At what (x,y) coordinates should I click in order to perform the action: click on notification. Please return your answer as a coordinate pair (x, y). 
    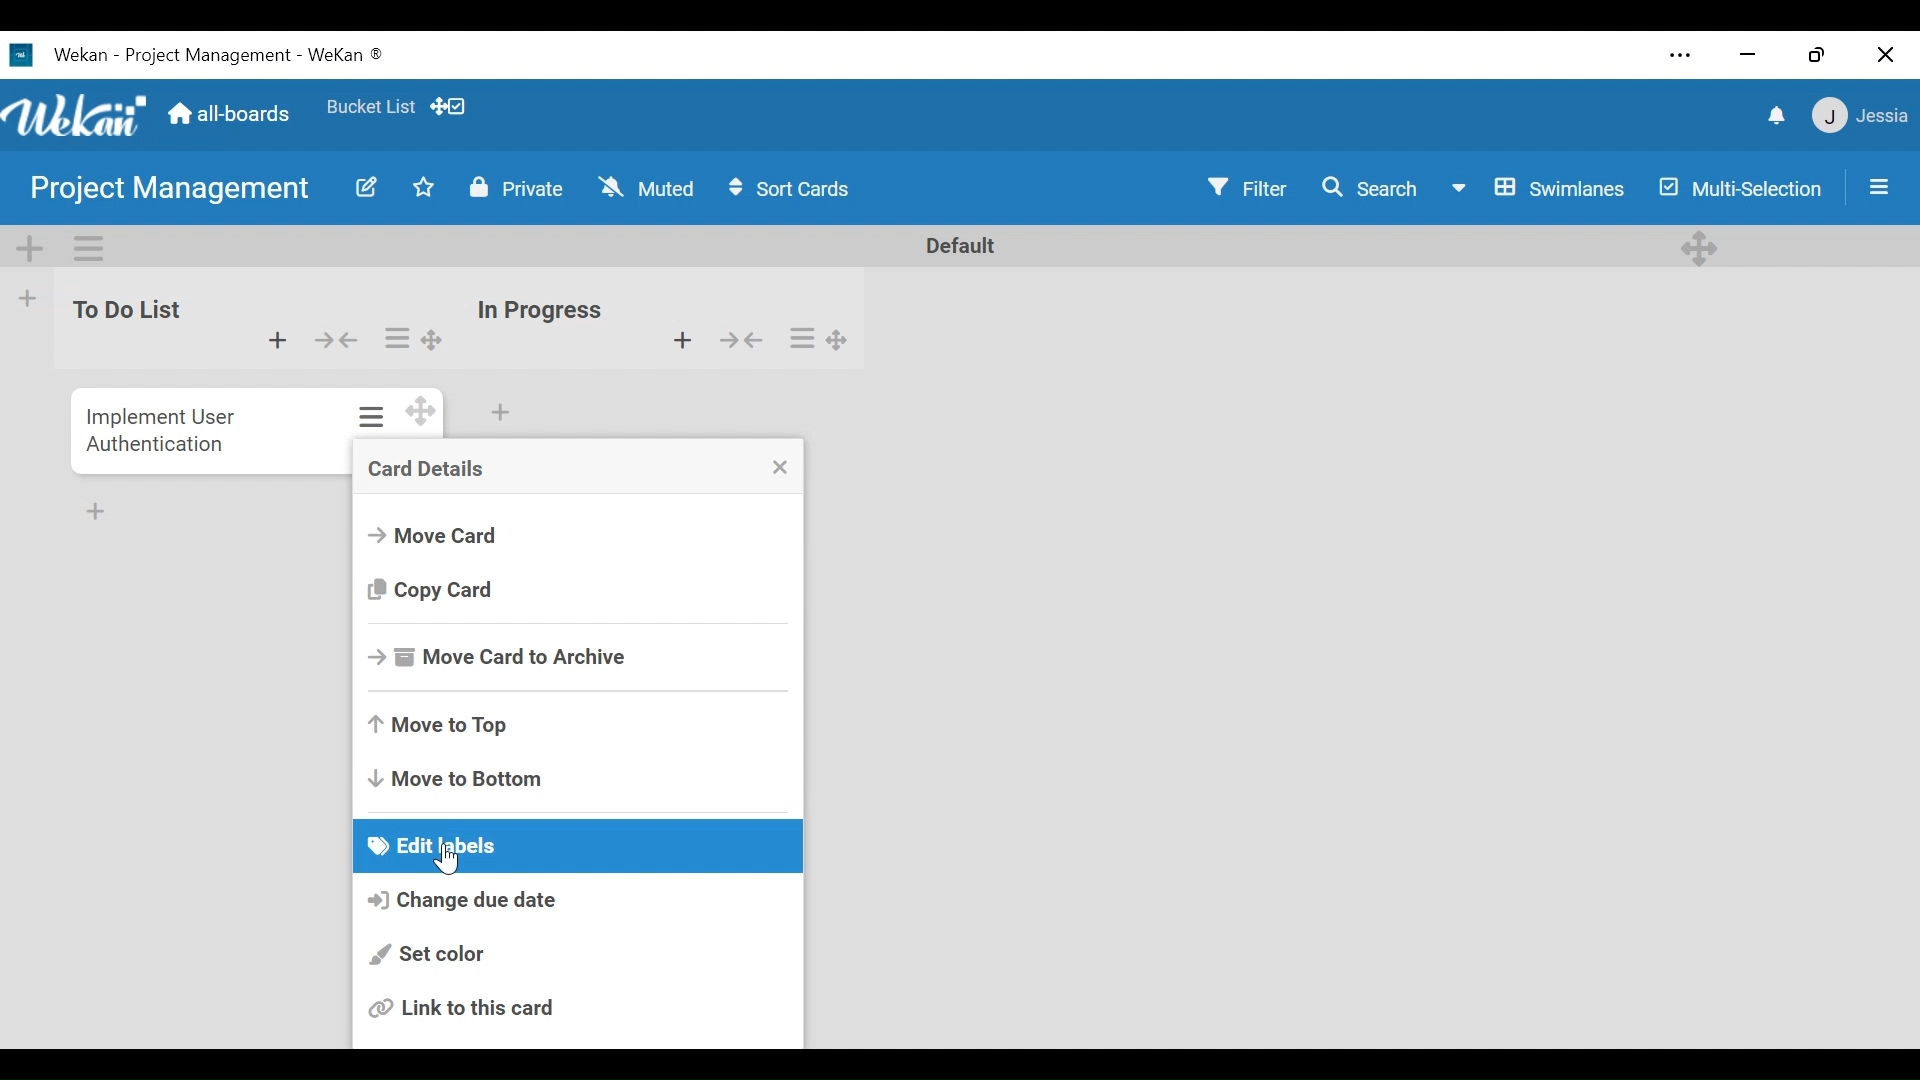
    Looking at the image, I should click on (1775, 116).